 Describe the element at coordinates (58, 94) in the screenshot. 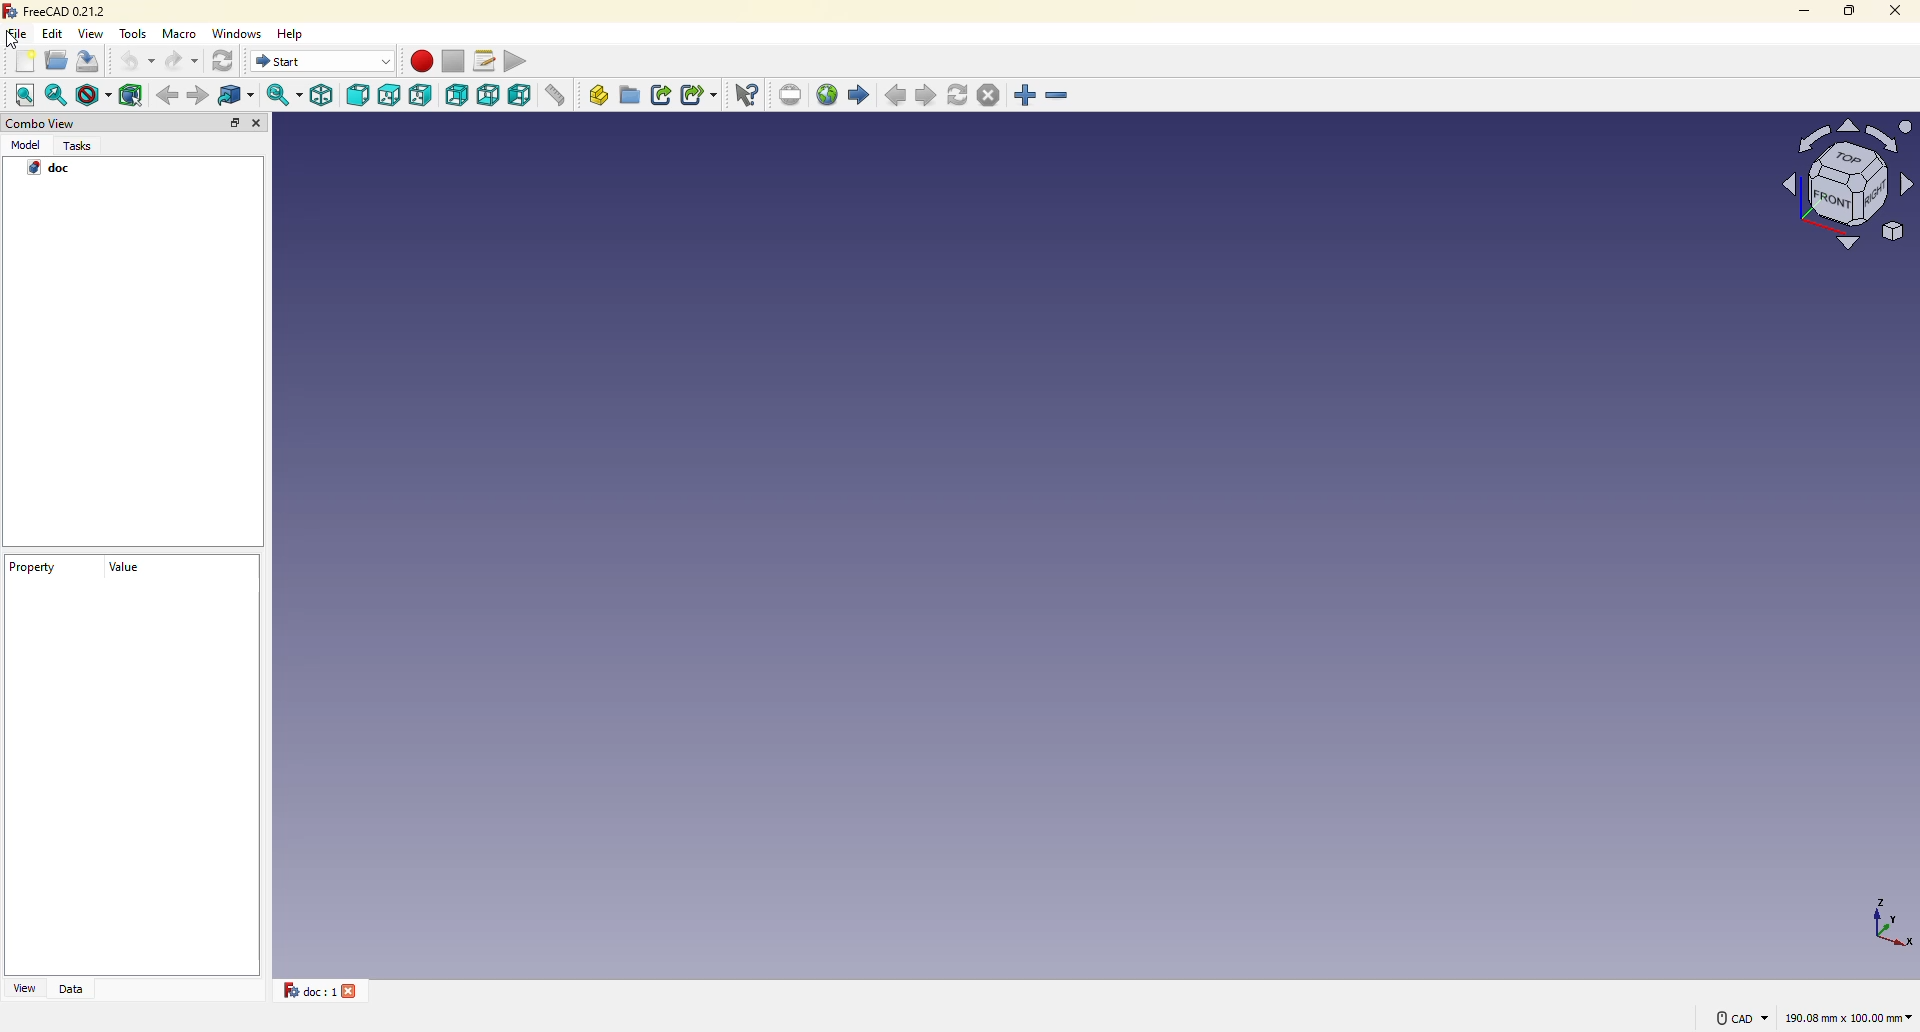

I see `fit selection` at that location.